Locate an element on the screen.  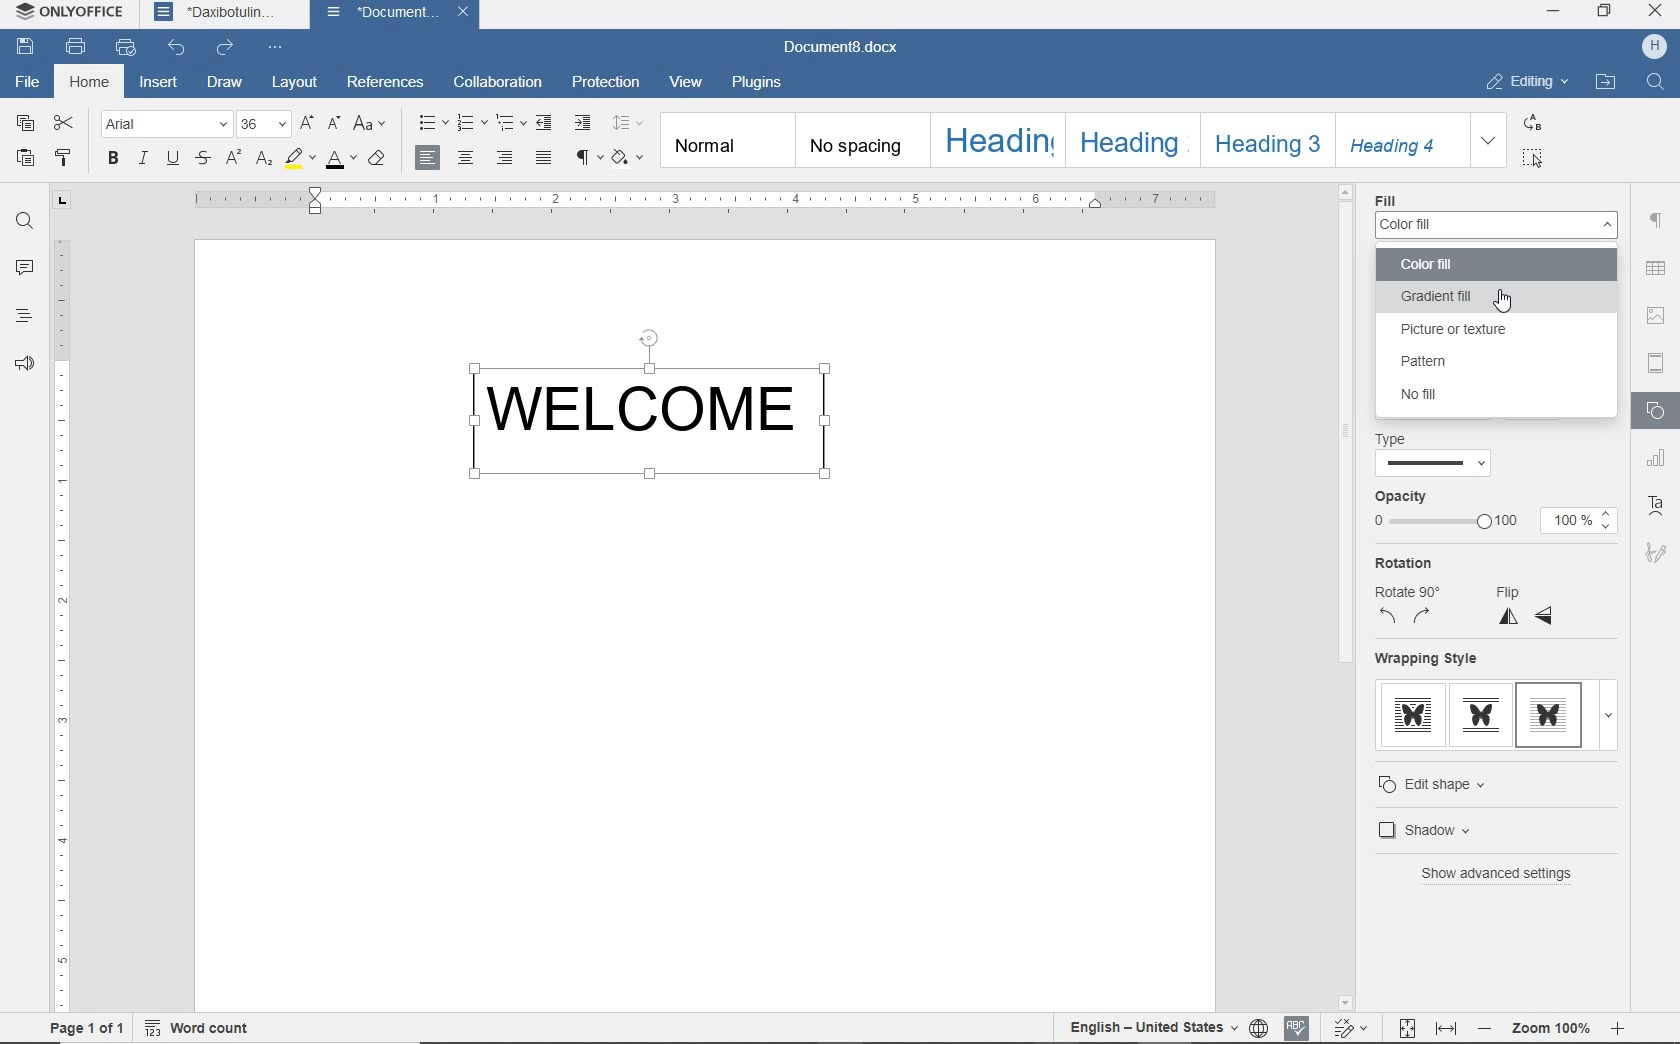
SPELL CHECKING is located at coordinates (1296, 1028).